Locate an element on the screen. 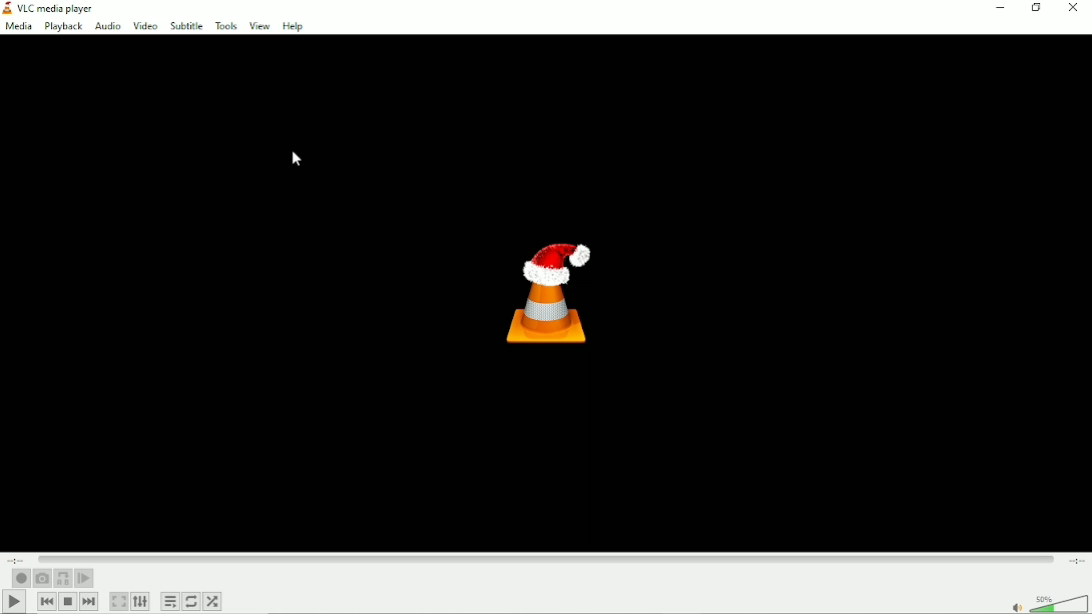 This screenshot has width=1092, height=614. Random is located at coordinates (214, 601).